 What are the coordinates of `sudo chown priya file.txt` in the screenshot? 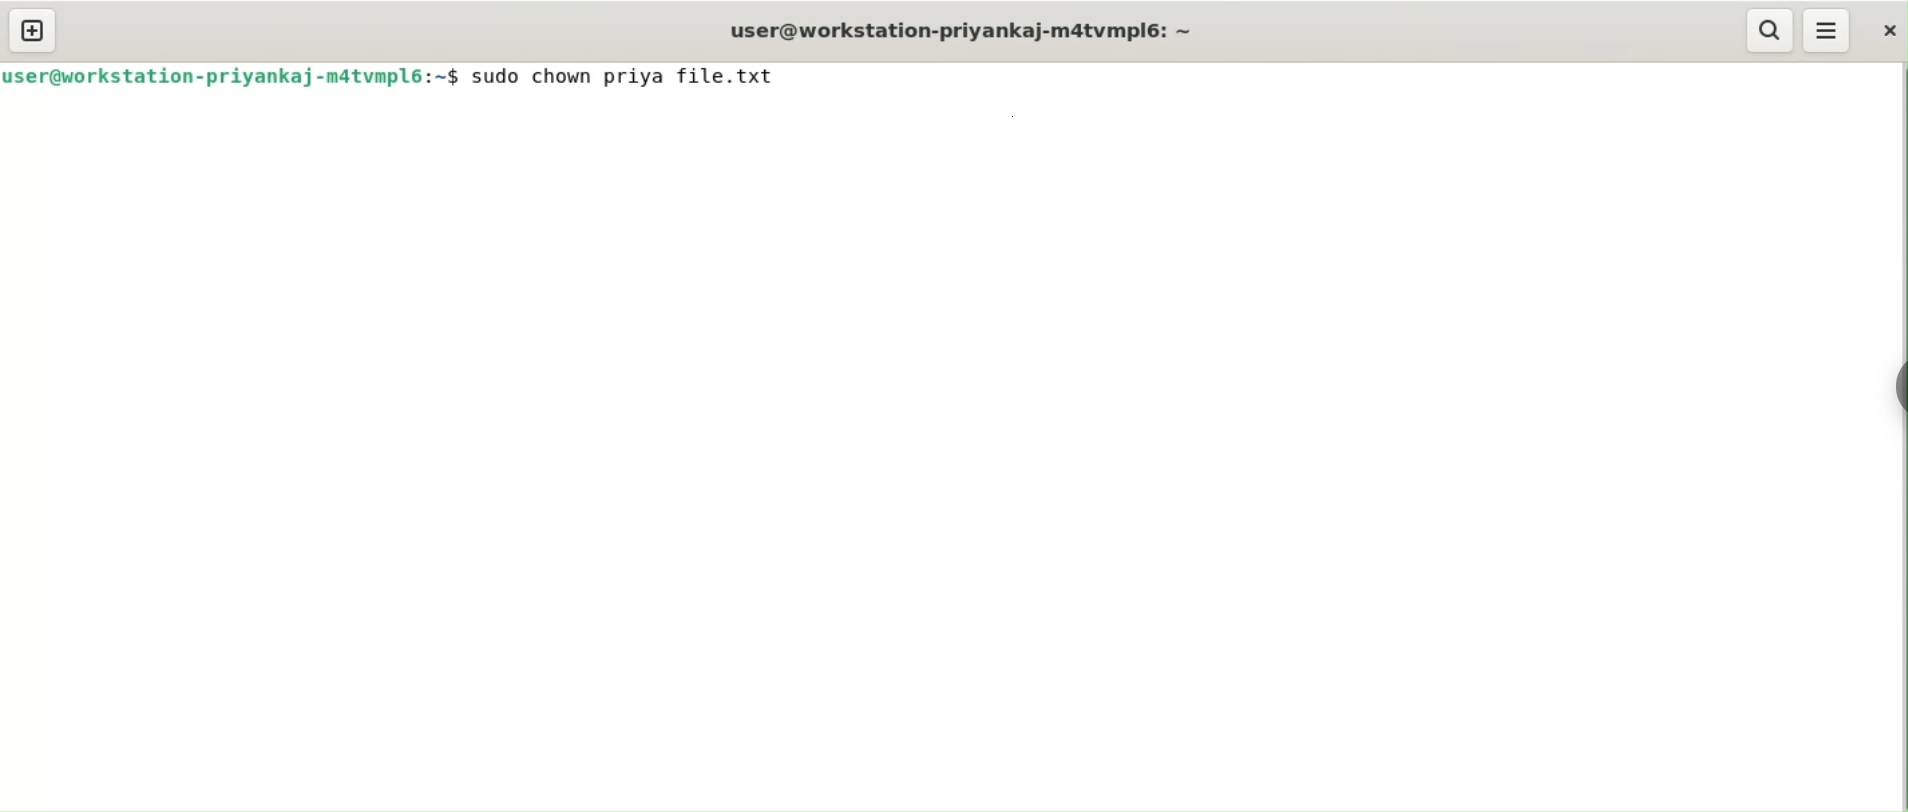 It's located at (632, 76).